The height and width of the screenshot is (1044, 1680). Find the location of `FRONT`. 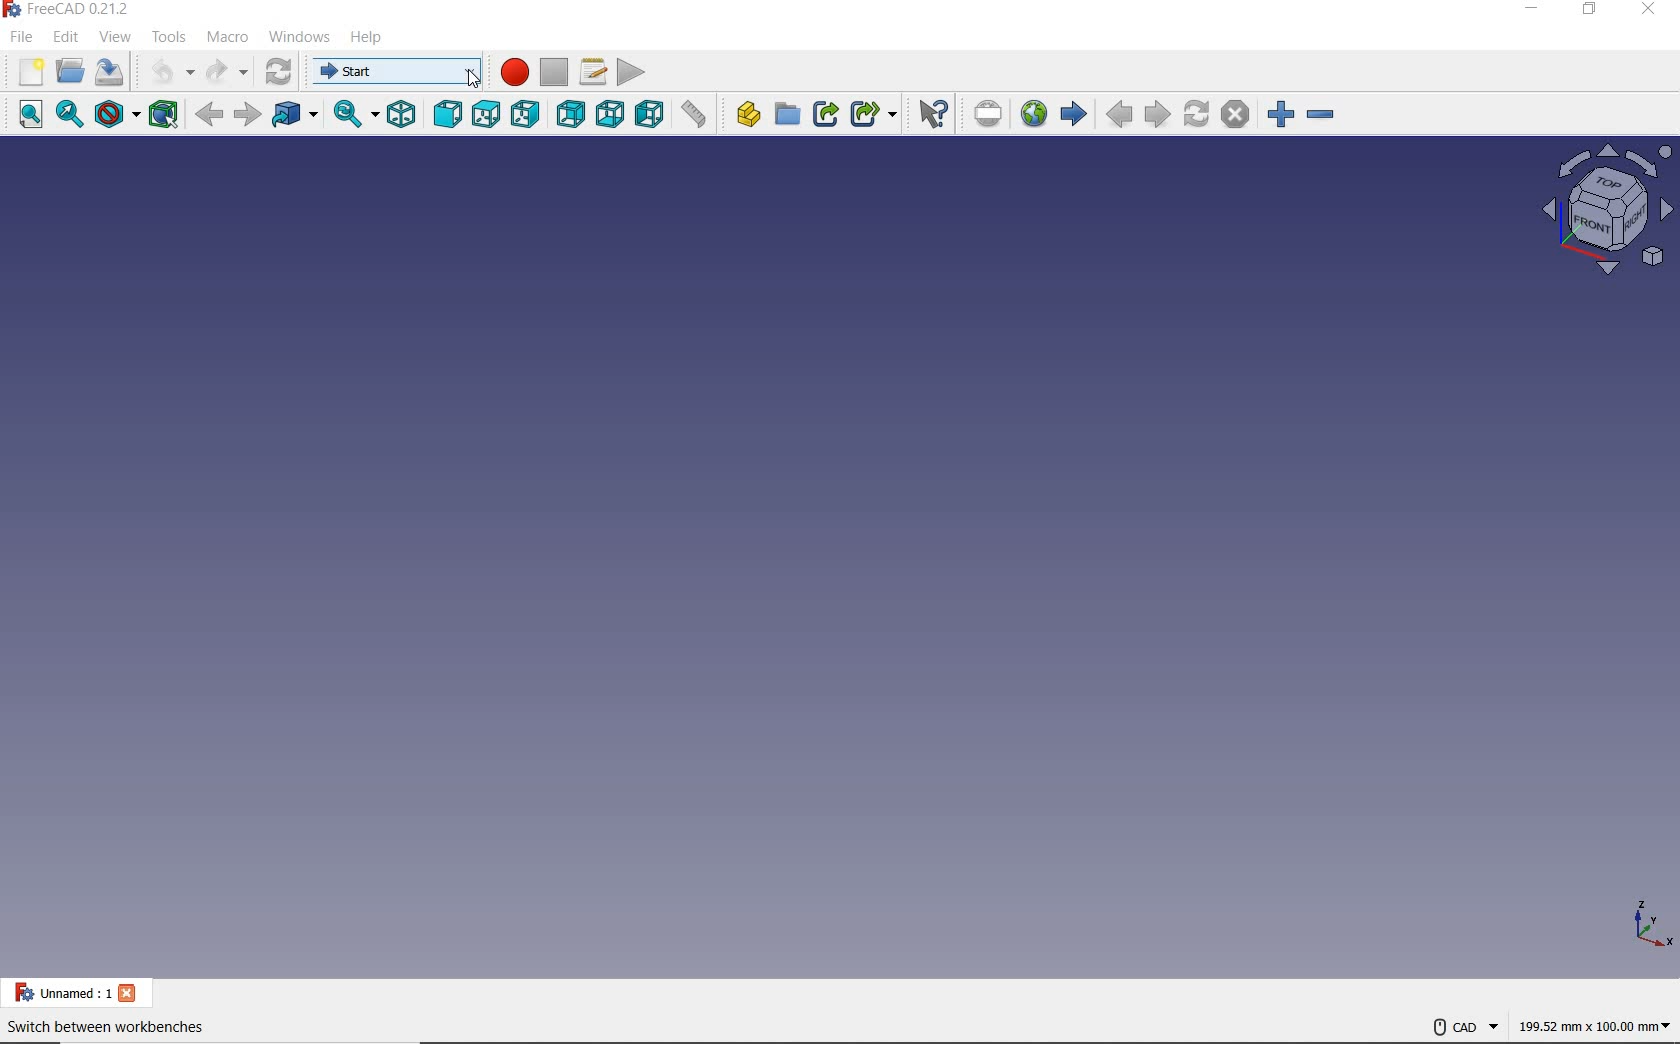

FRONT is located at coordinates (445, 115).